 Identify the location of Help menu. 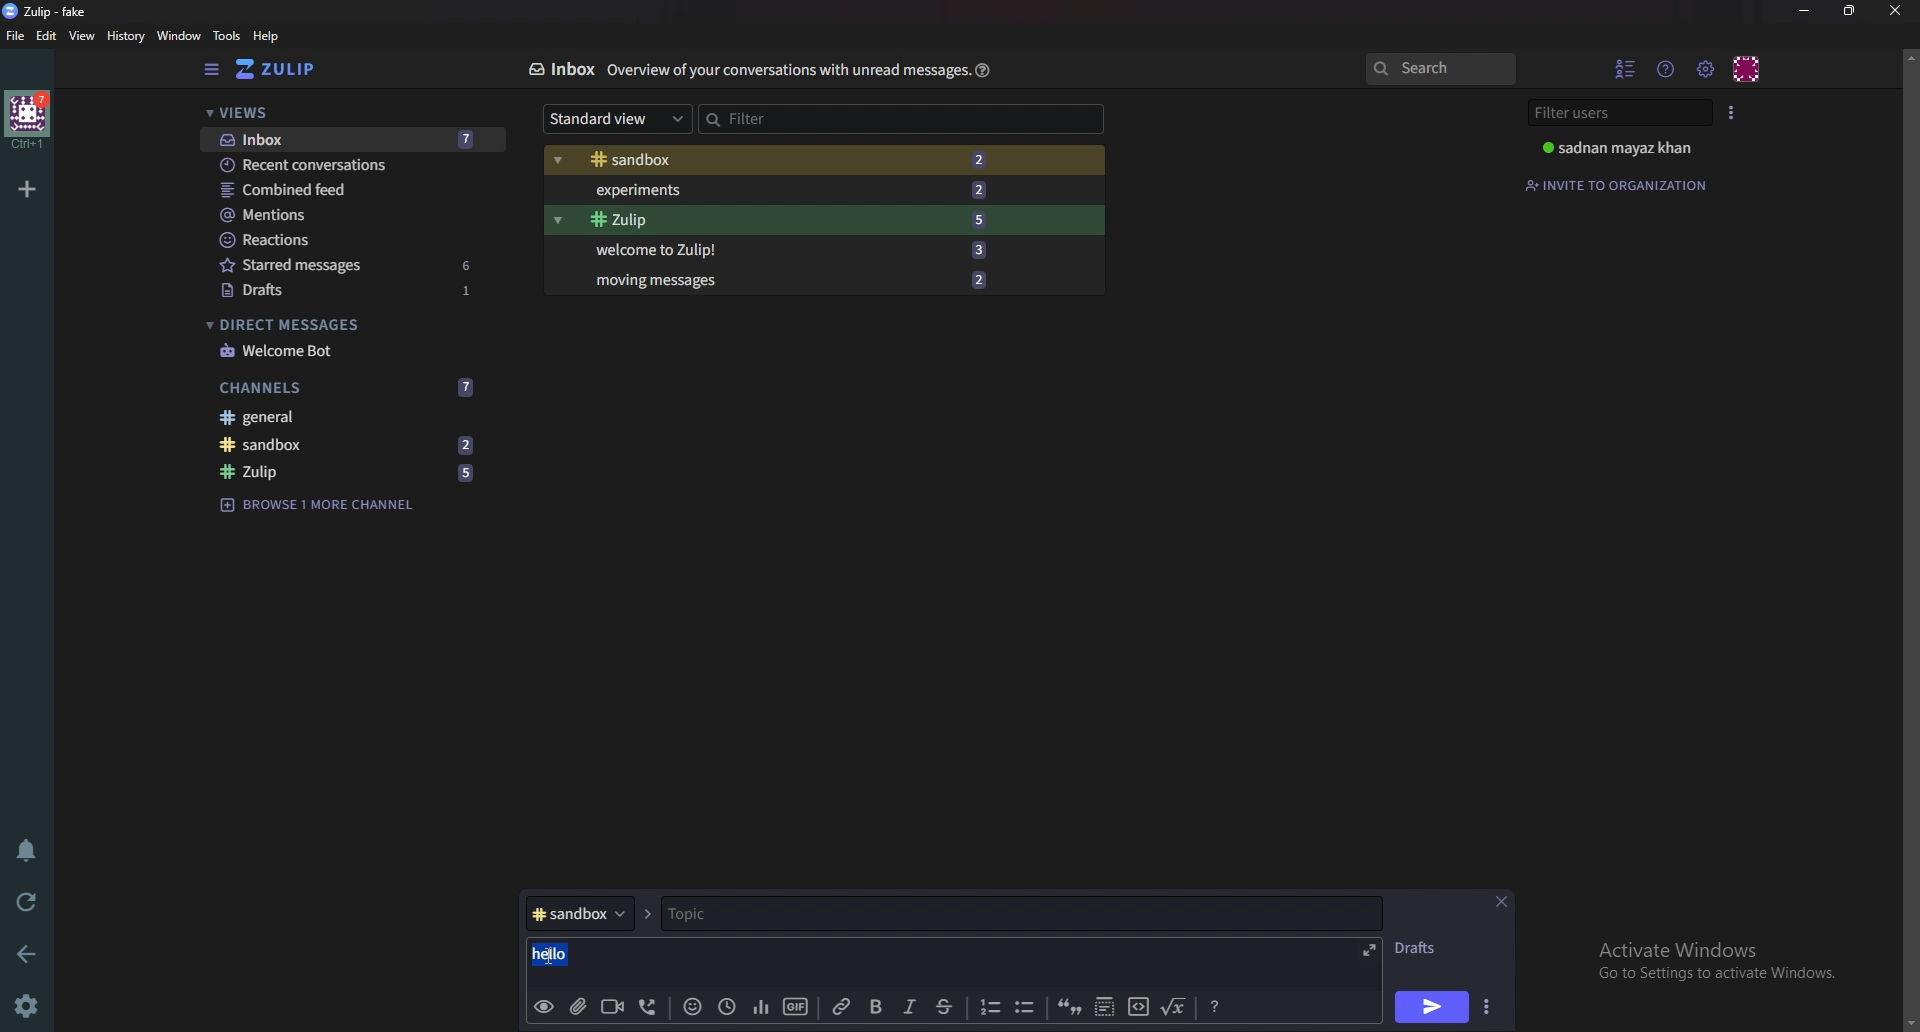
(1666, 68).